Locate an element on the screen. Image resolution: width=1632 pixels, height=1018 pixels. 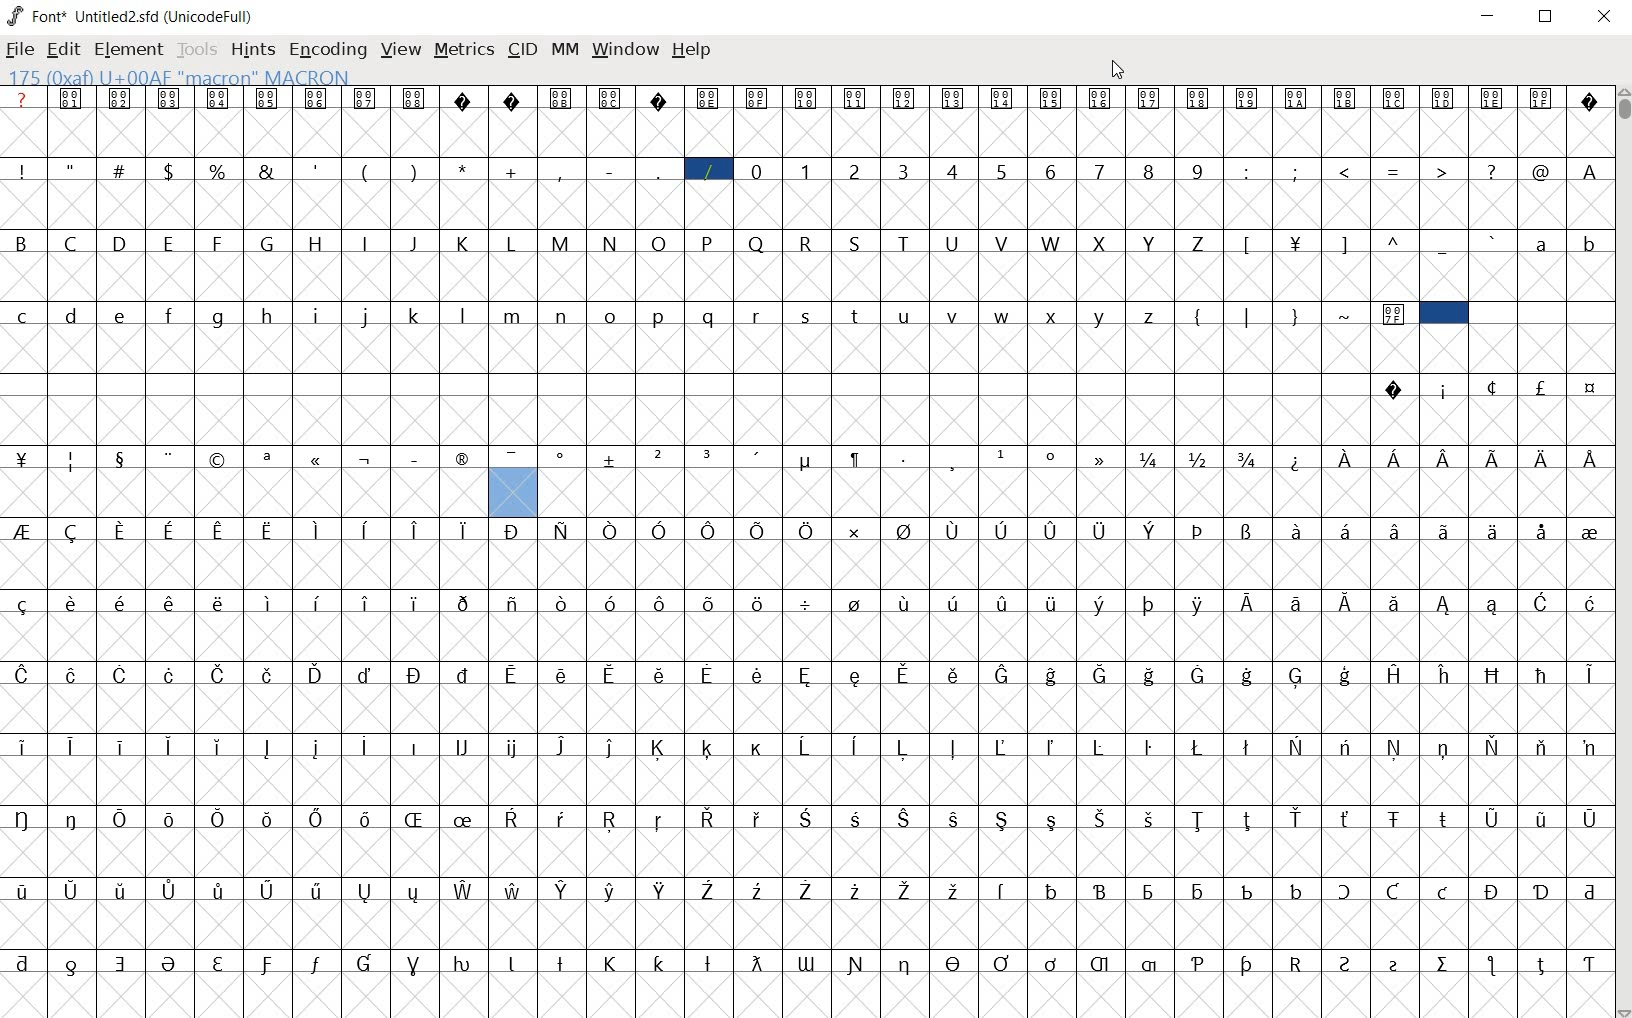
K is located at coordinates (465, 242).